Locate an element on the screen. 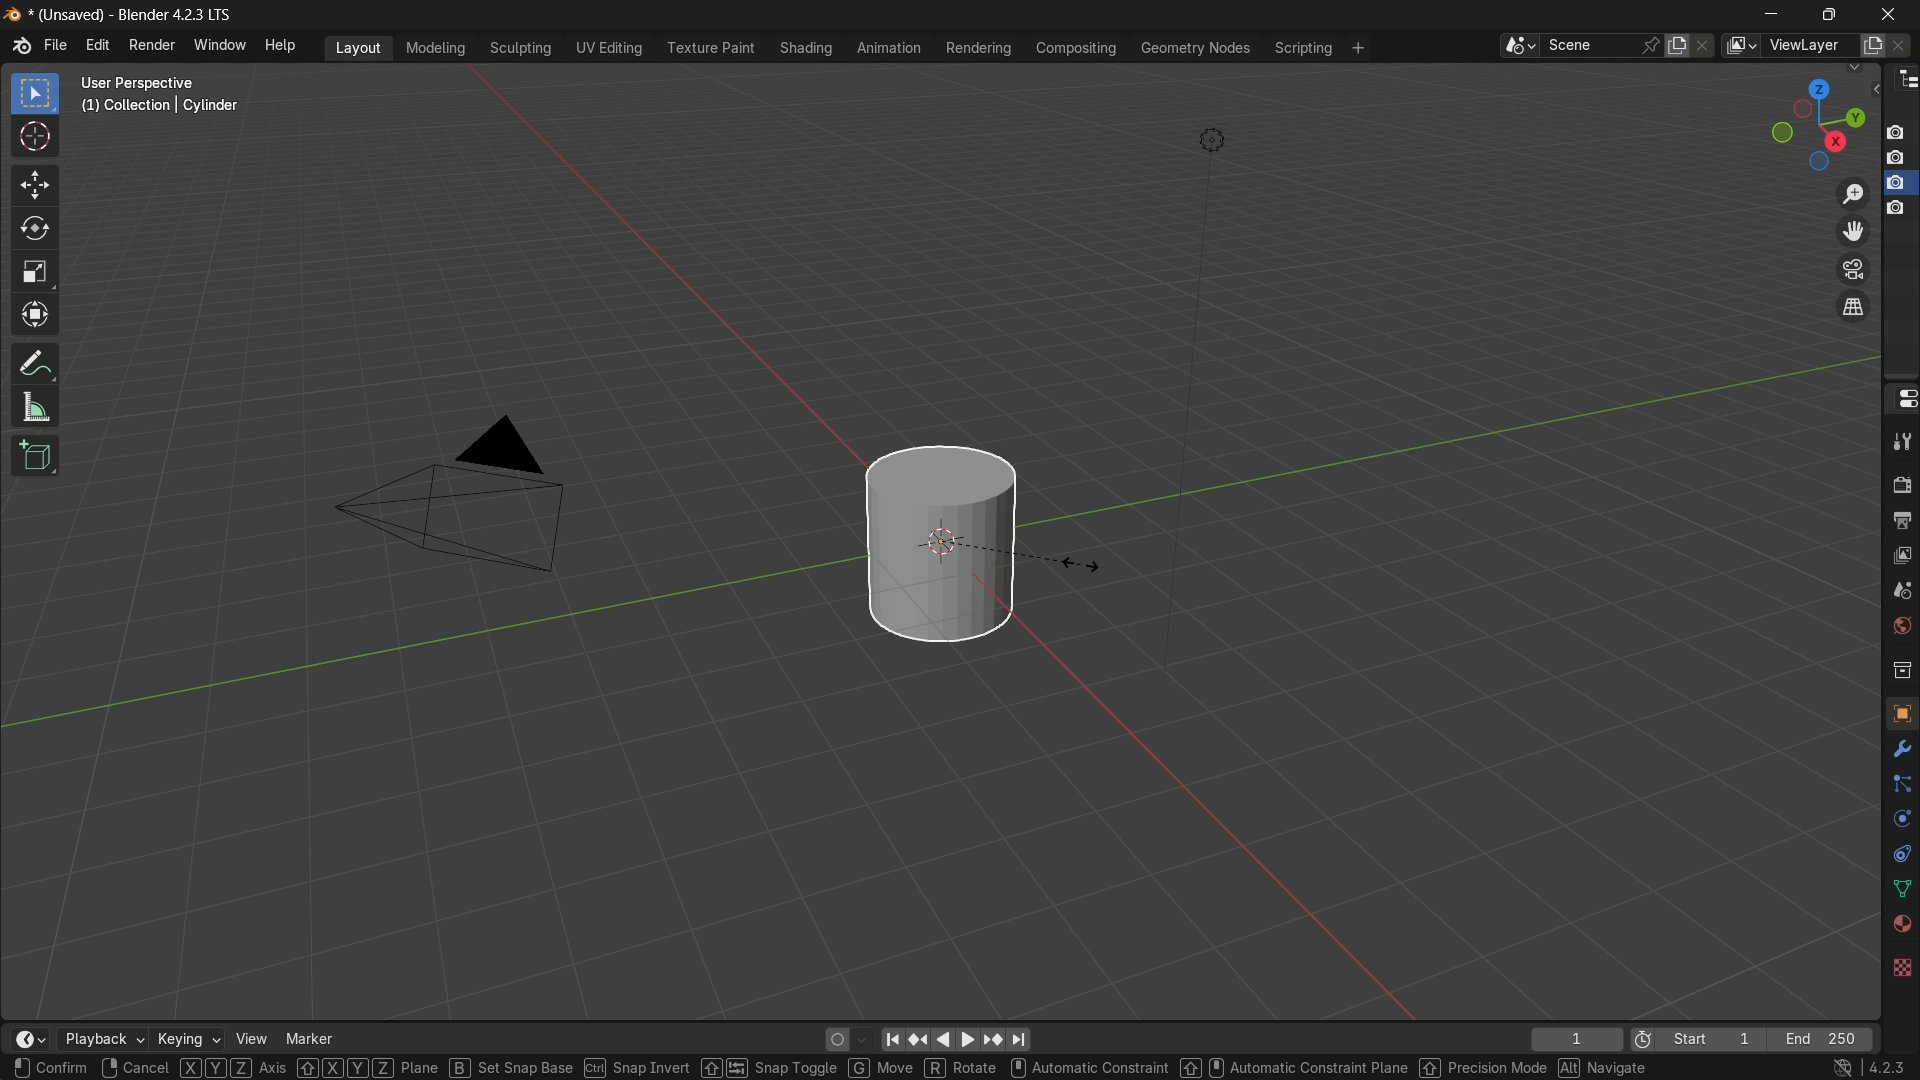  layer 1 is located at coordinates (1899, 132).